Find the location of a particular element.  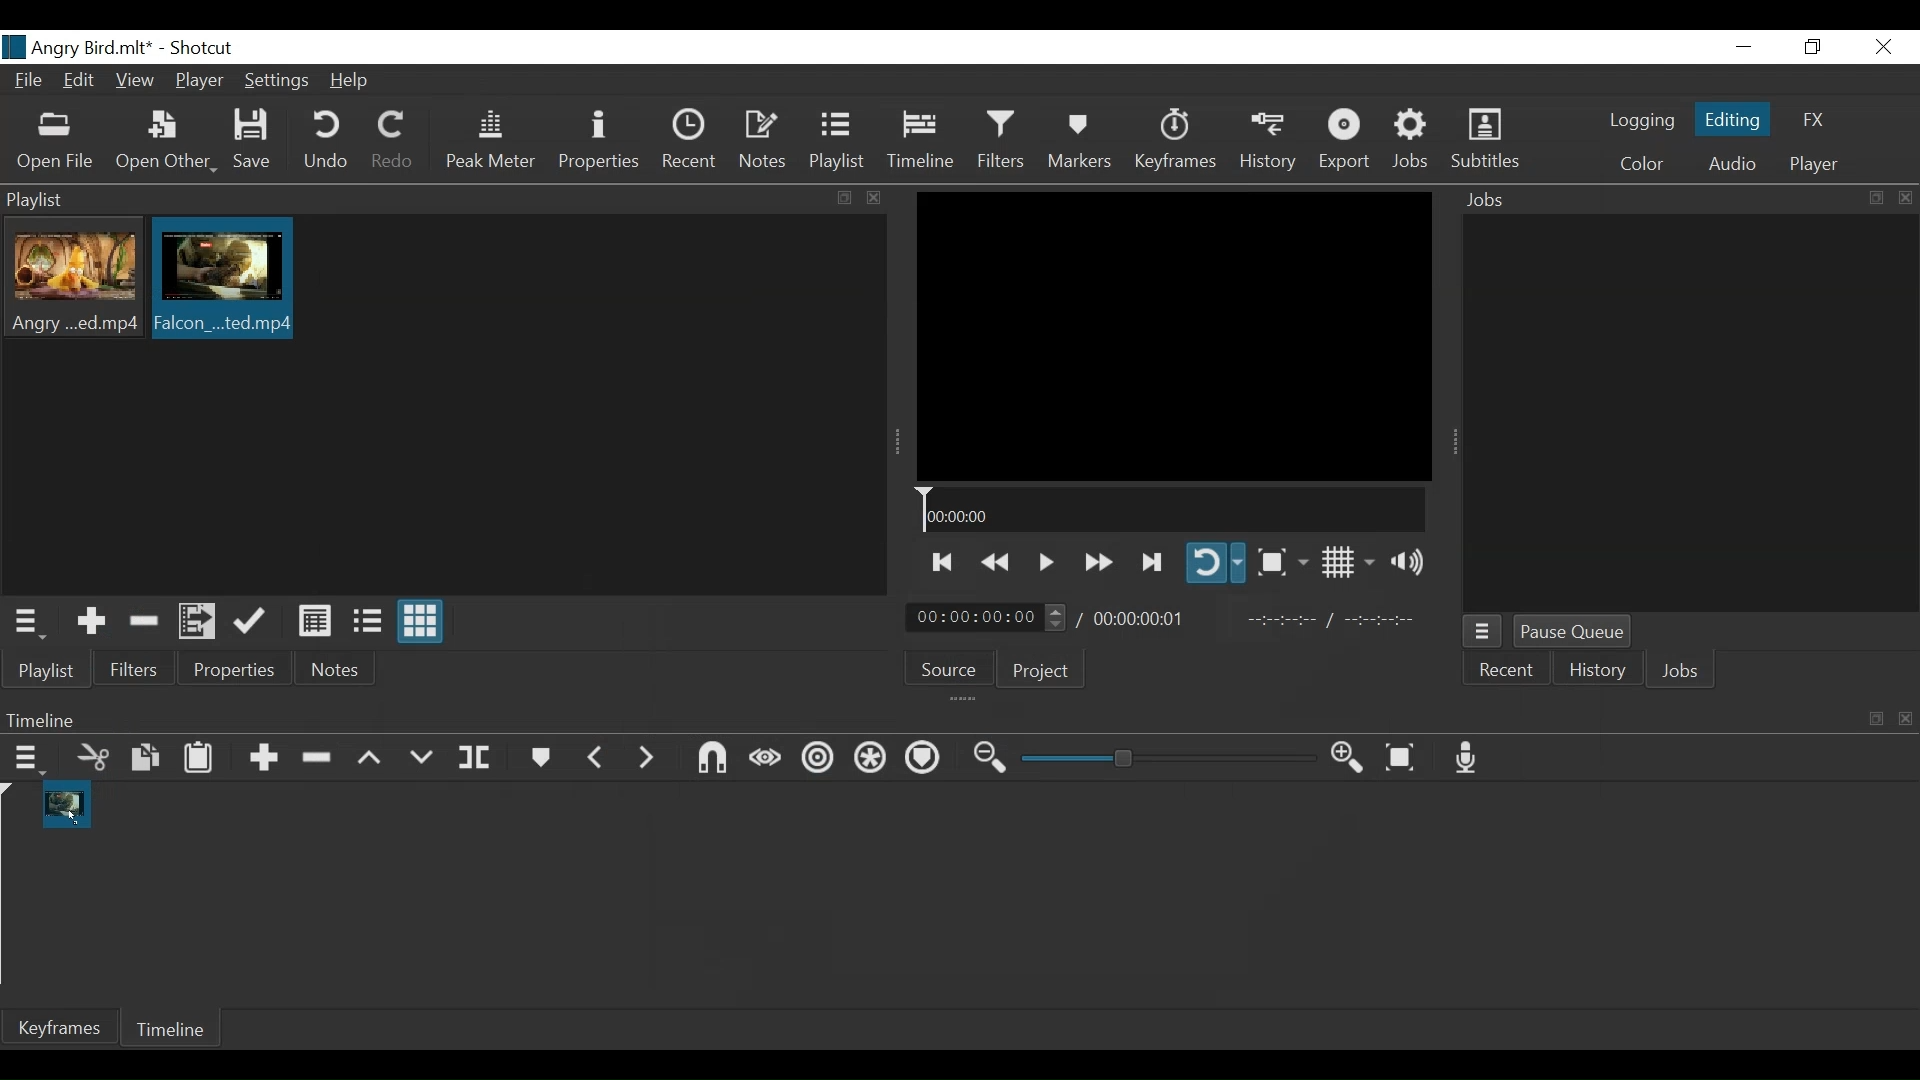

History is located at coordinates (1269, 141).